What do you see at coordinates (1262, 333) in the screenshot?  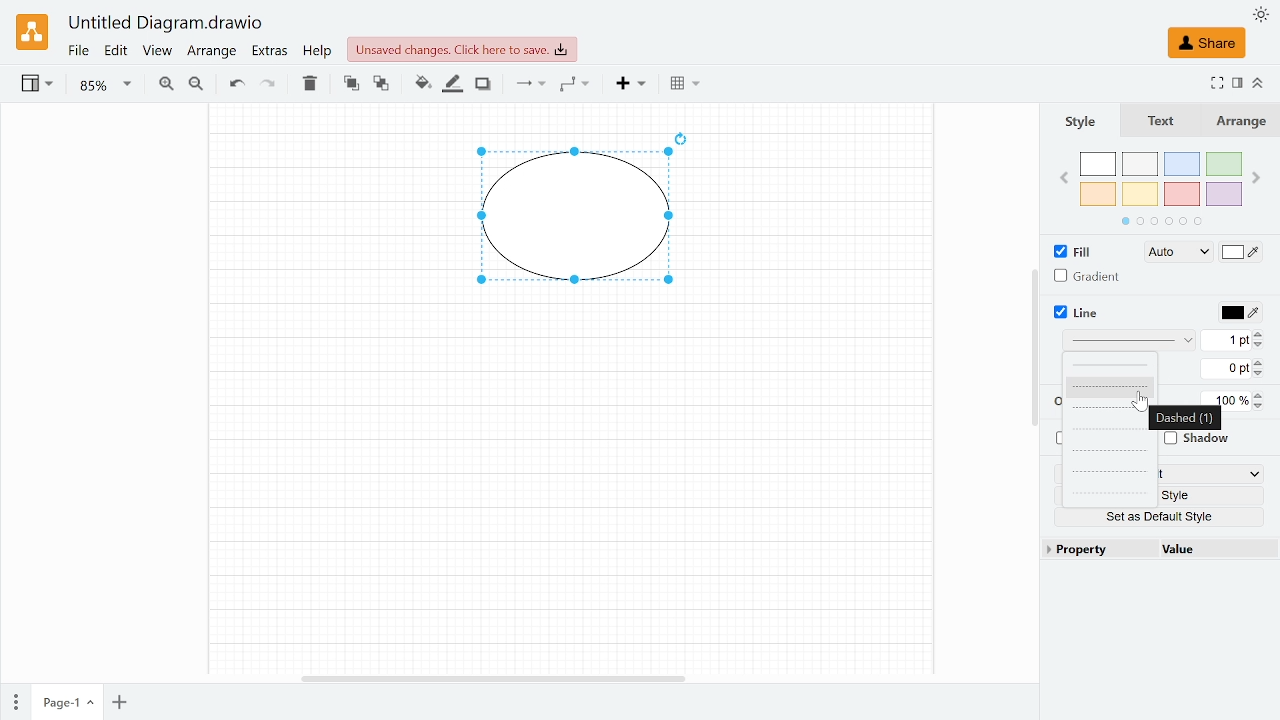 I see `Increase line width` at bounding box center [1262, 333].